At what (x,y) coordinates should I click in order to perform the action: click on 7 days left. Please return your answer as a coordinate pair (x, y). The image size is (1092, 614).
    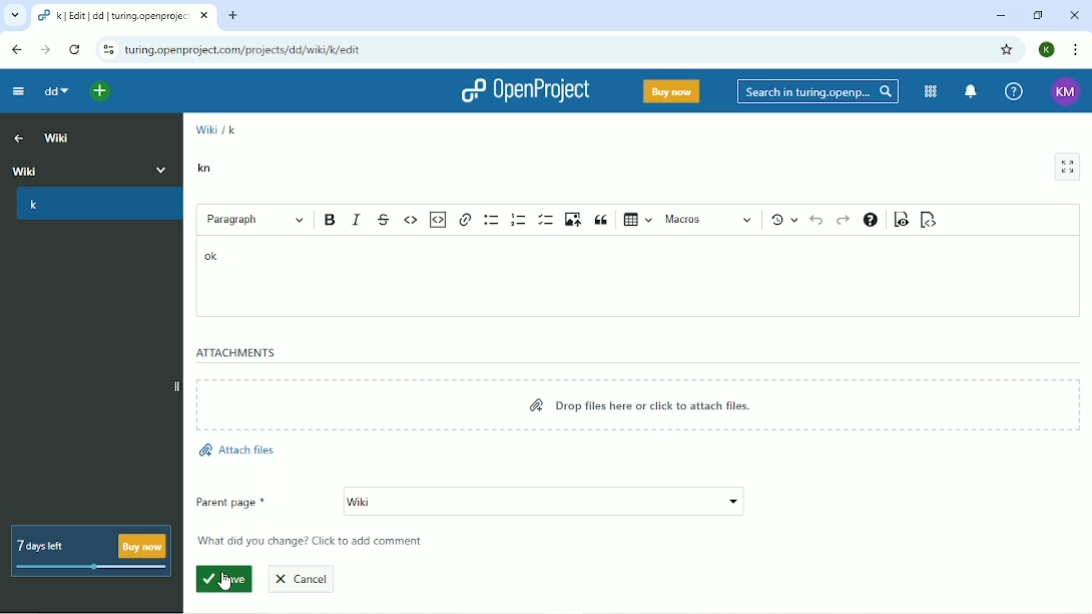
    Looking at the image, I should click on (92, 552).